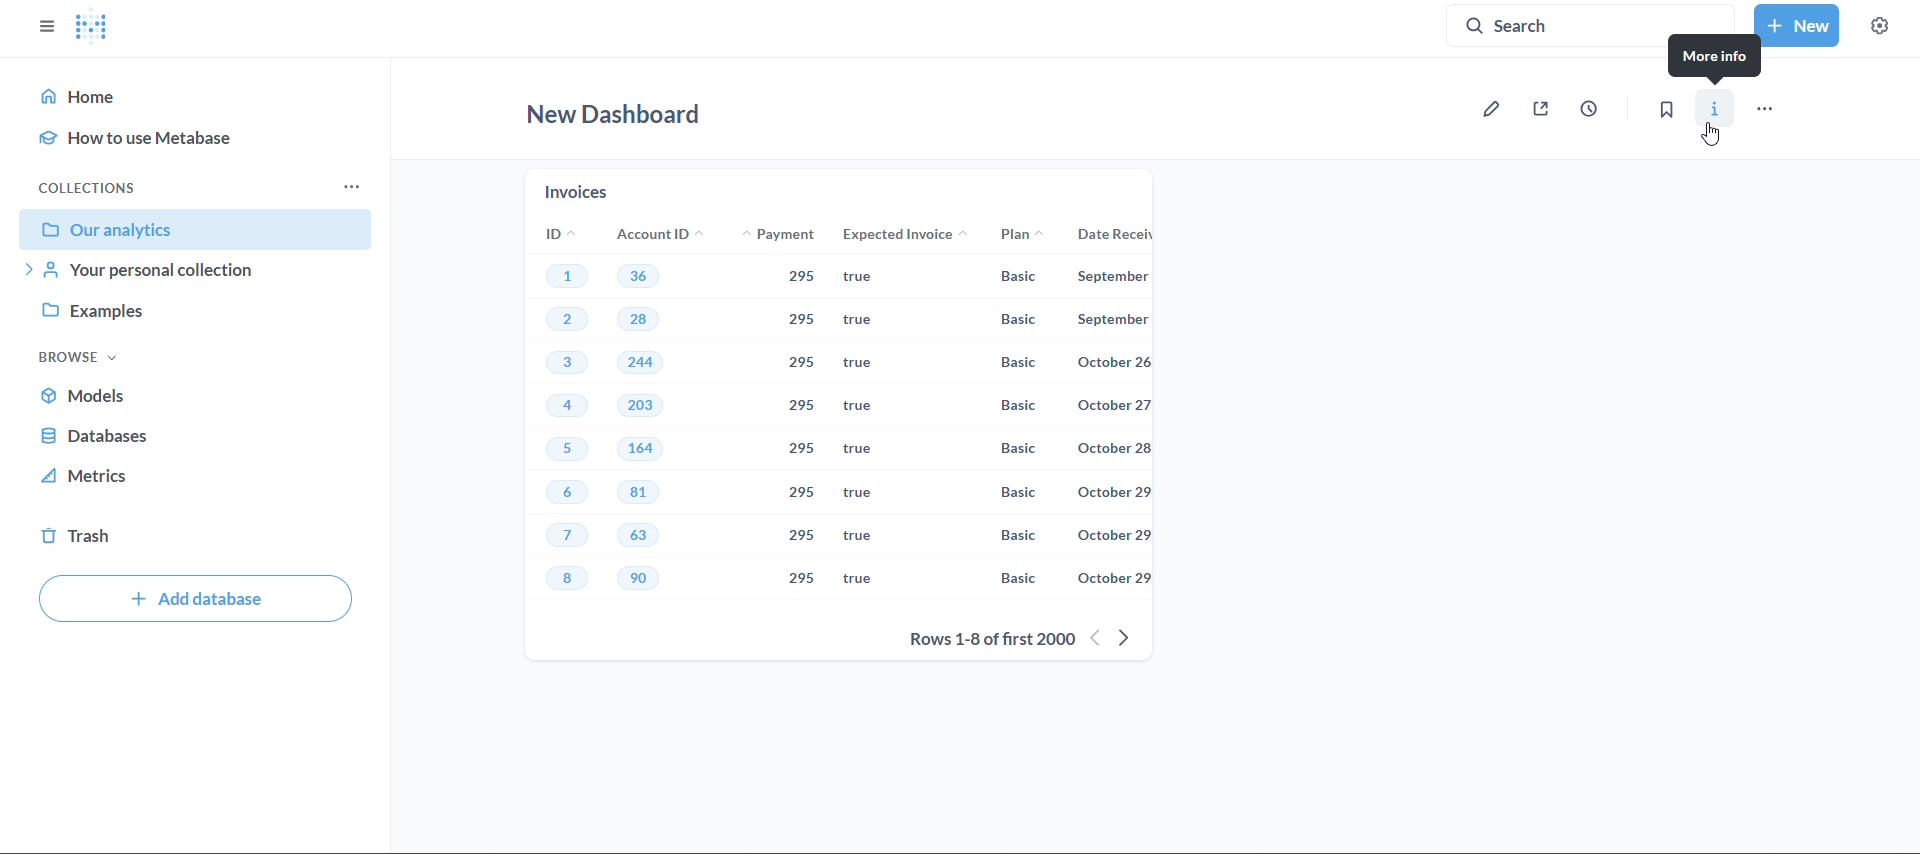 Image resolution: width=1920 pixels, height=854 pixels. Describe the element at coordinates (1113, 580) in the screenshot. I see `october 29` at that location.